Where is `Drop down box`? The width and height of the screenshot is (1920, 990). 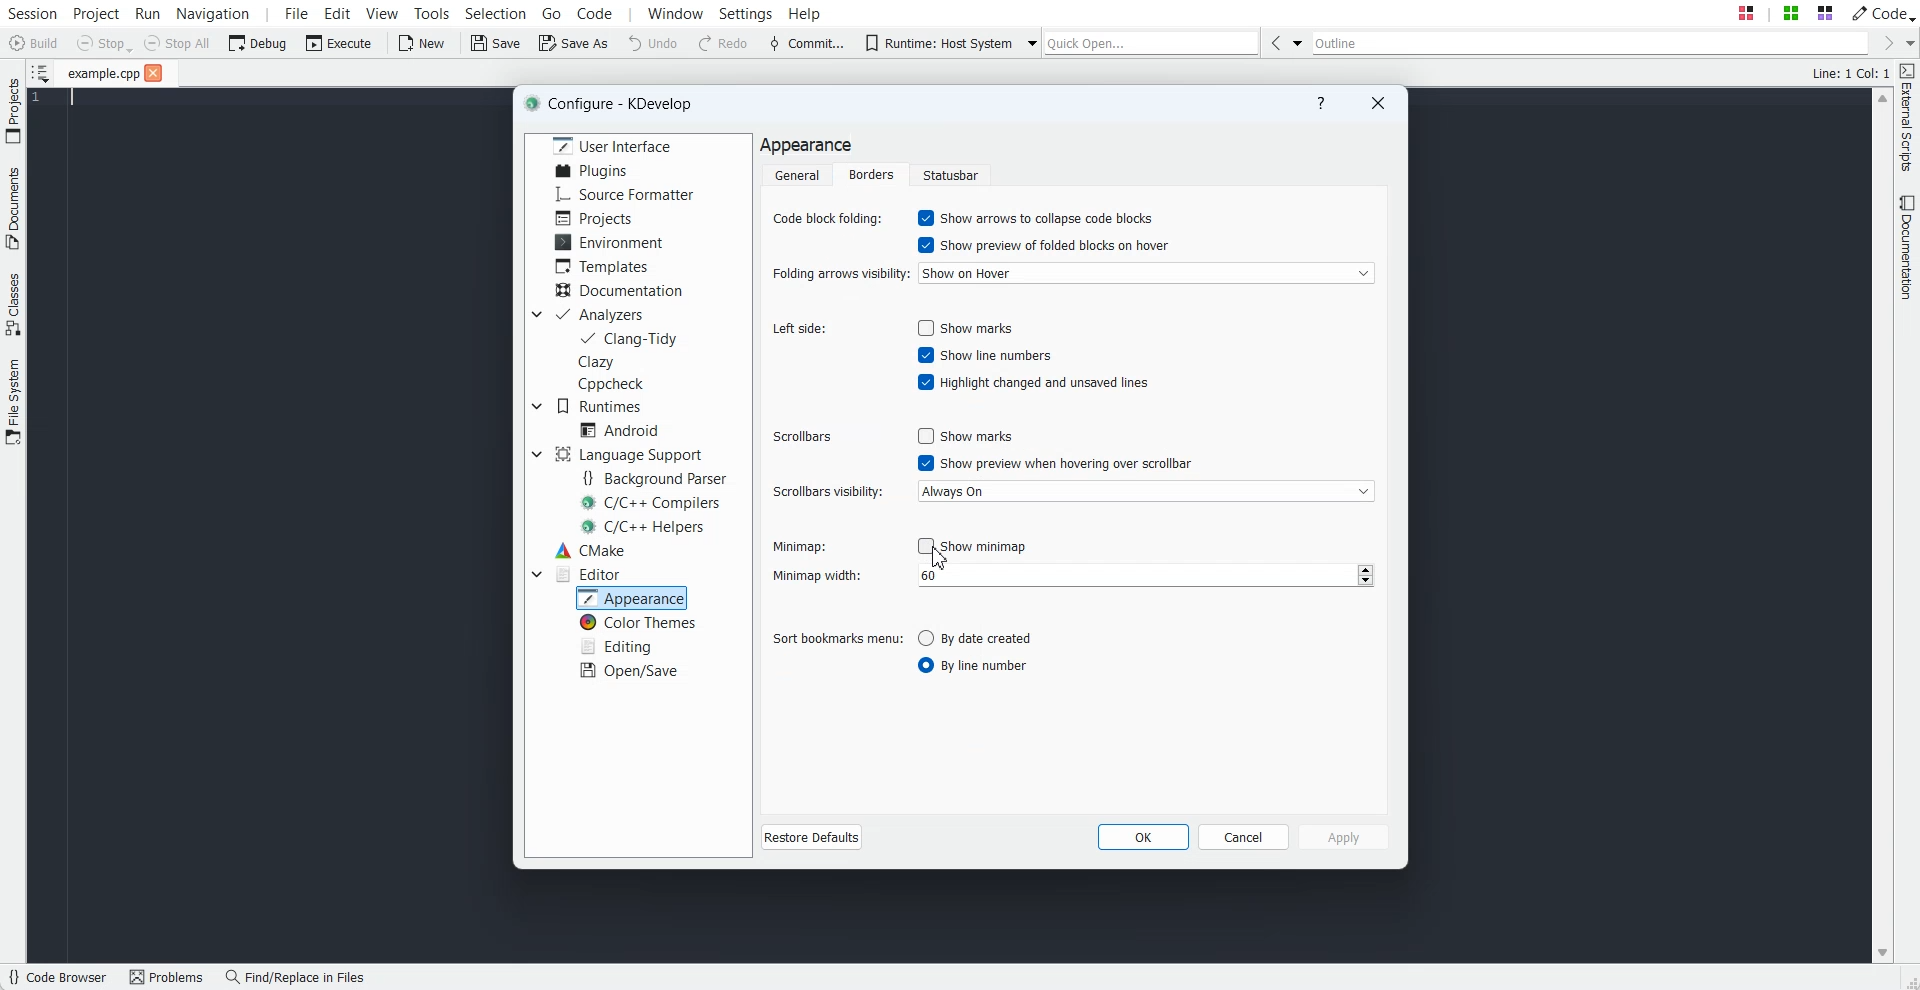
Drop down box is located at coordinates (536, 405).